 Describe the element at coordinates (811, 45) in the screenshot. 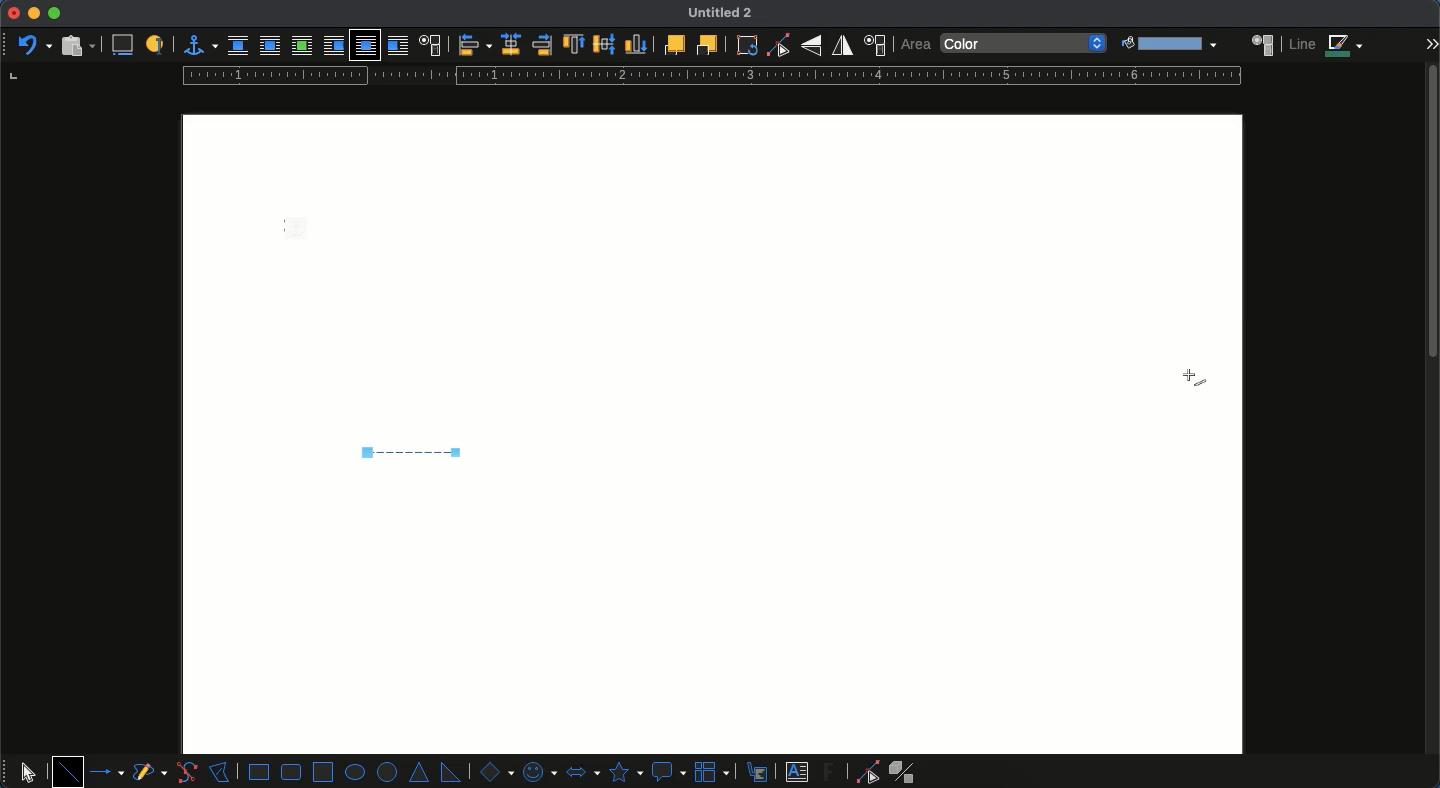

I see `flip vertically` at that location.